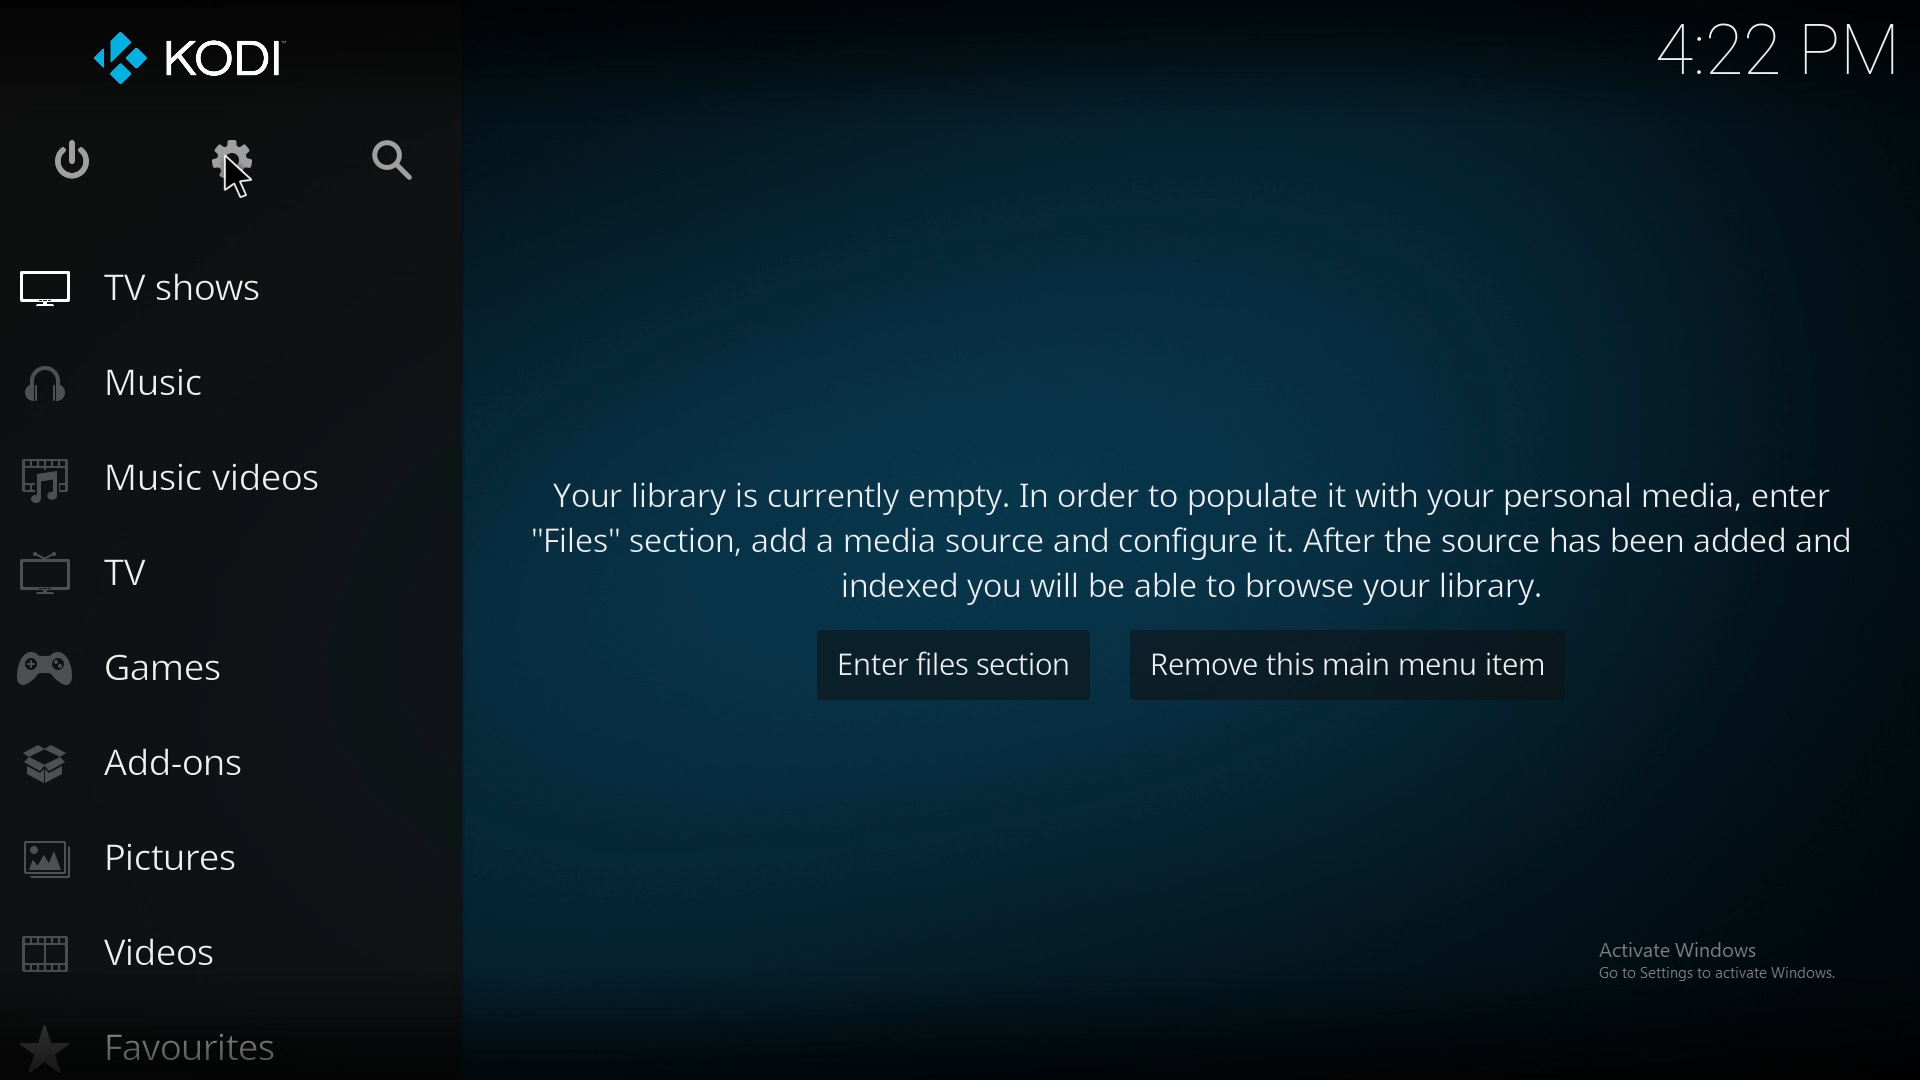  Describe the element at coordinates (208, 62) in the screenshot. I see `kodi` at that location.